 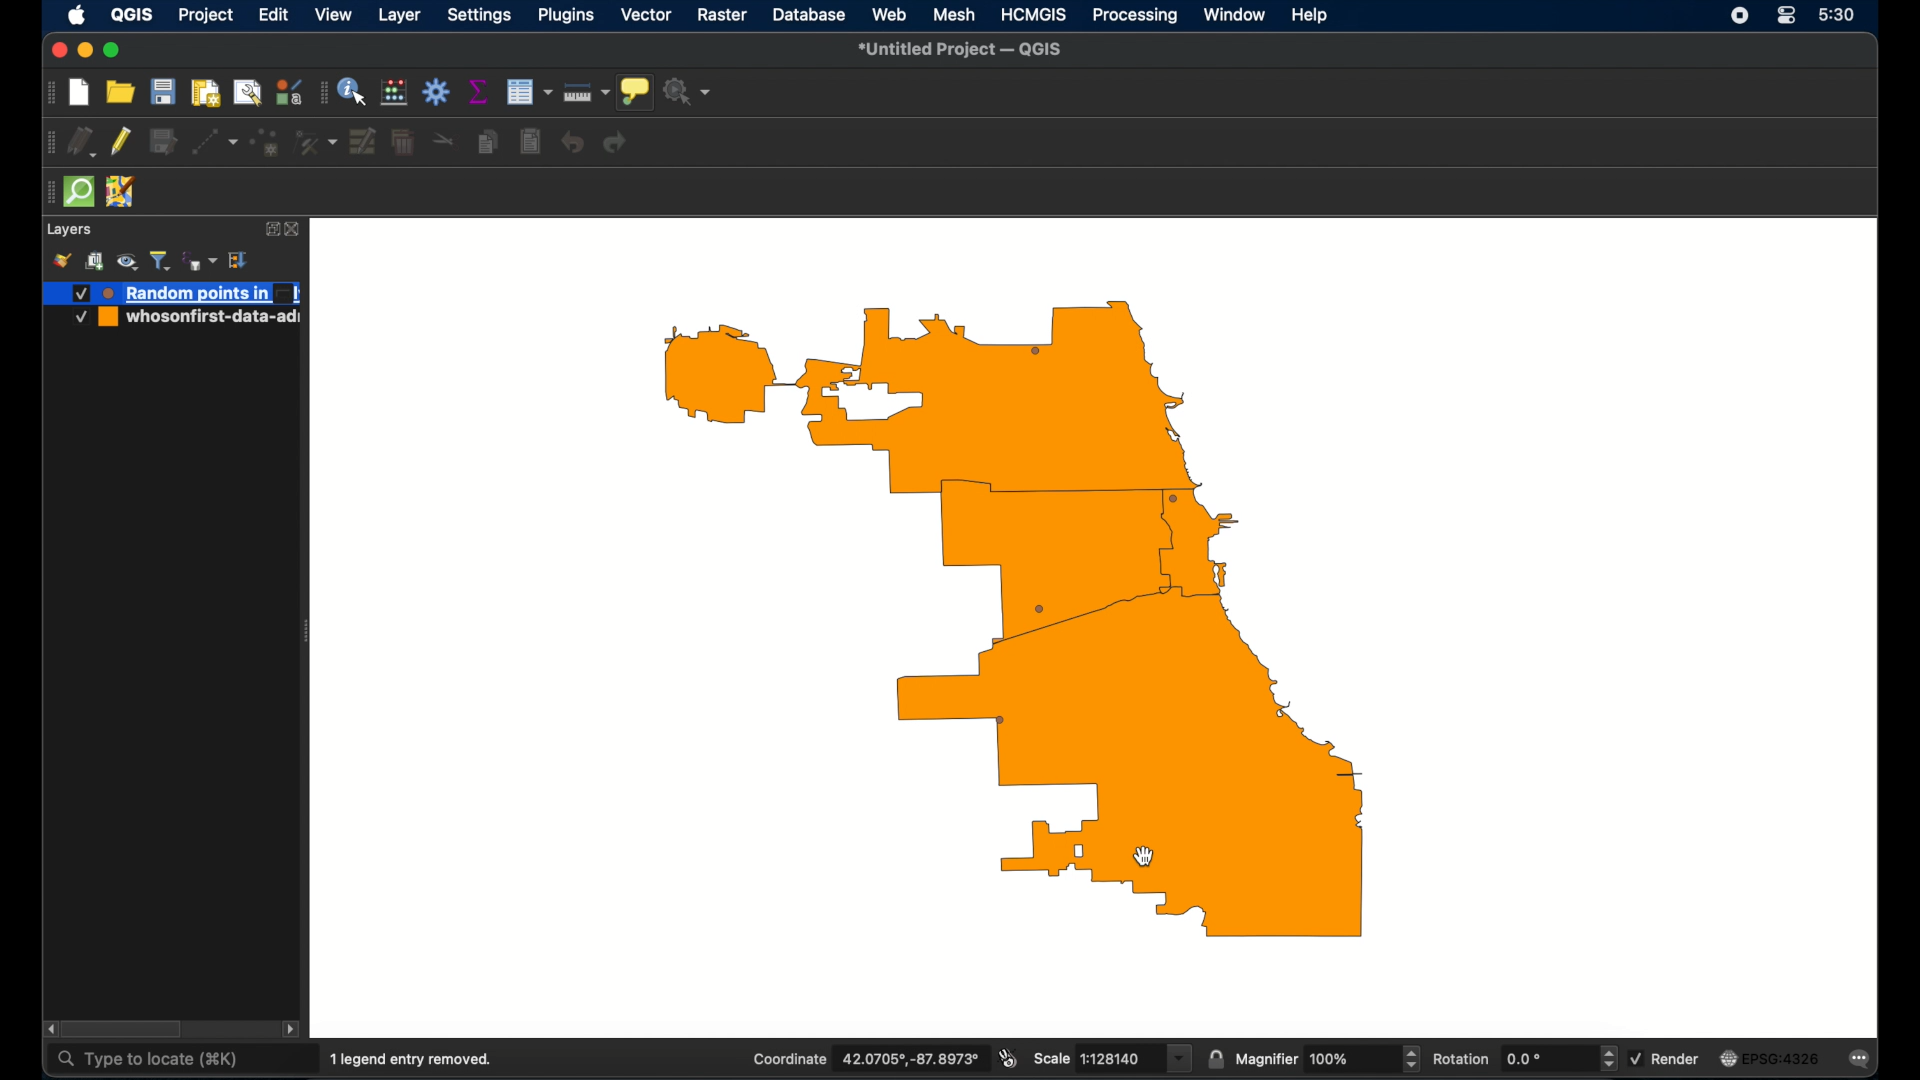 What do you see at coordinates (1111, 1058) in the screenshot?
I see `scale` at bounding box center [1111, 1058].